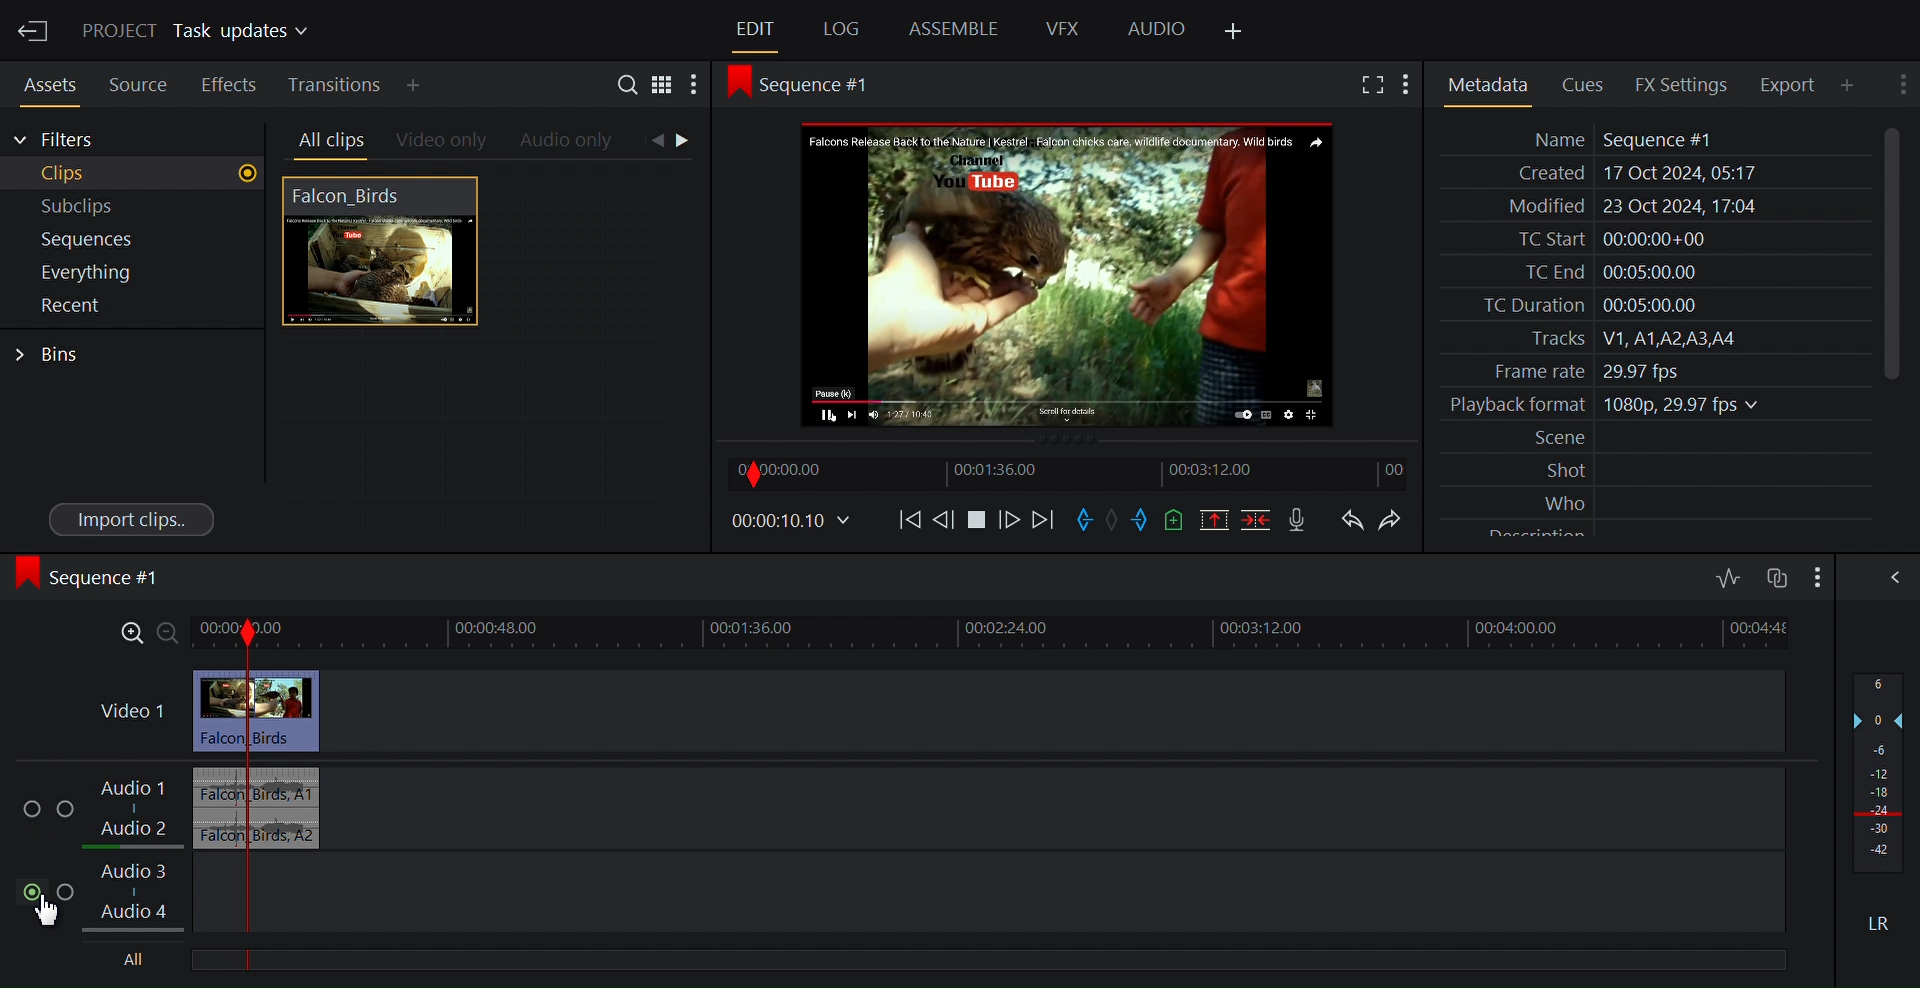  Describe the element at coordinates (1891, 577) in the screenshot. I see `Show/Hide the full audio mix` at that location.